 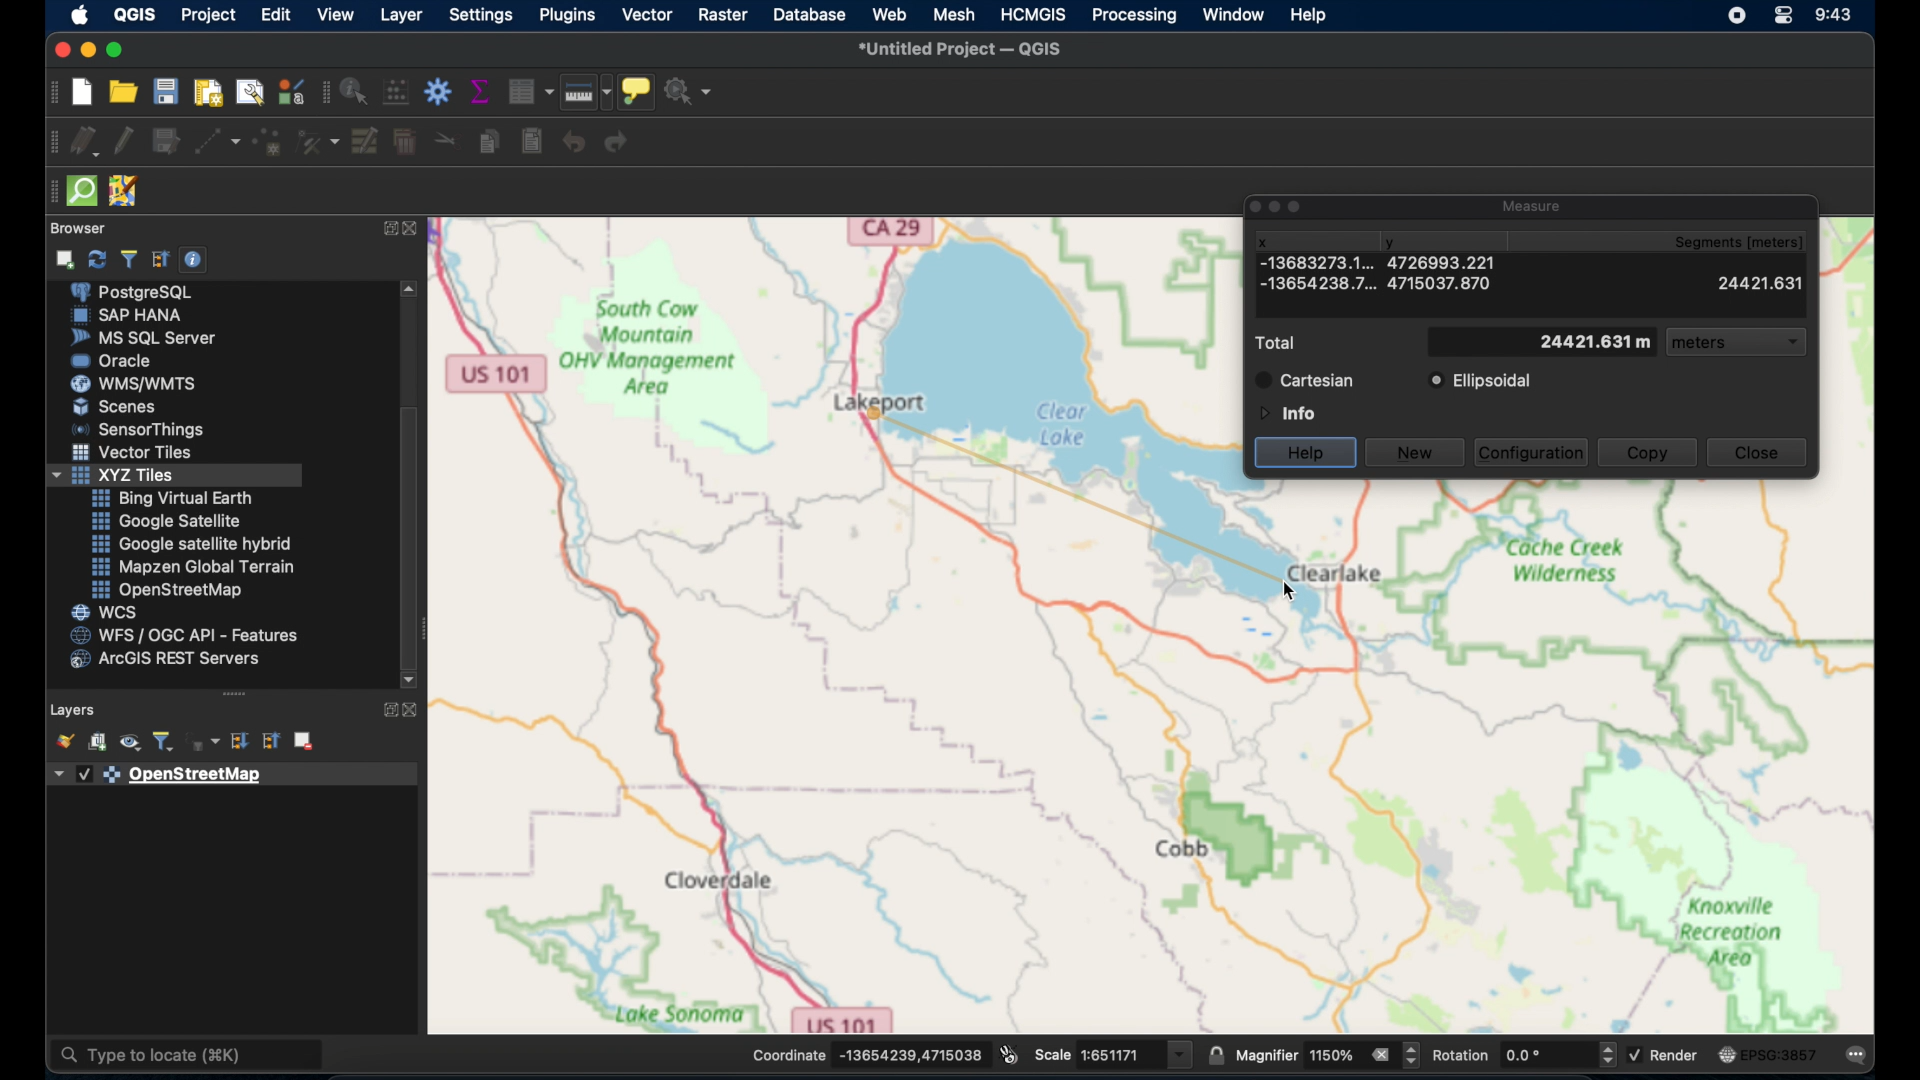 What do you see at coordinates (353, 91) in the screenshot?
I see `identify feature` at bounding box center [353, 91].